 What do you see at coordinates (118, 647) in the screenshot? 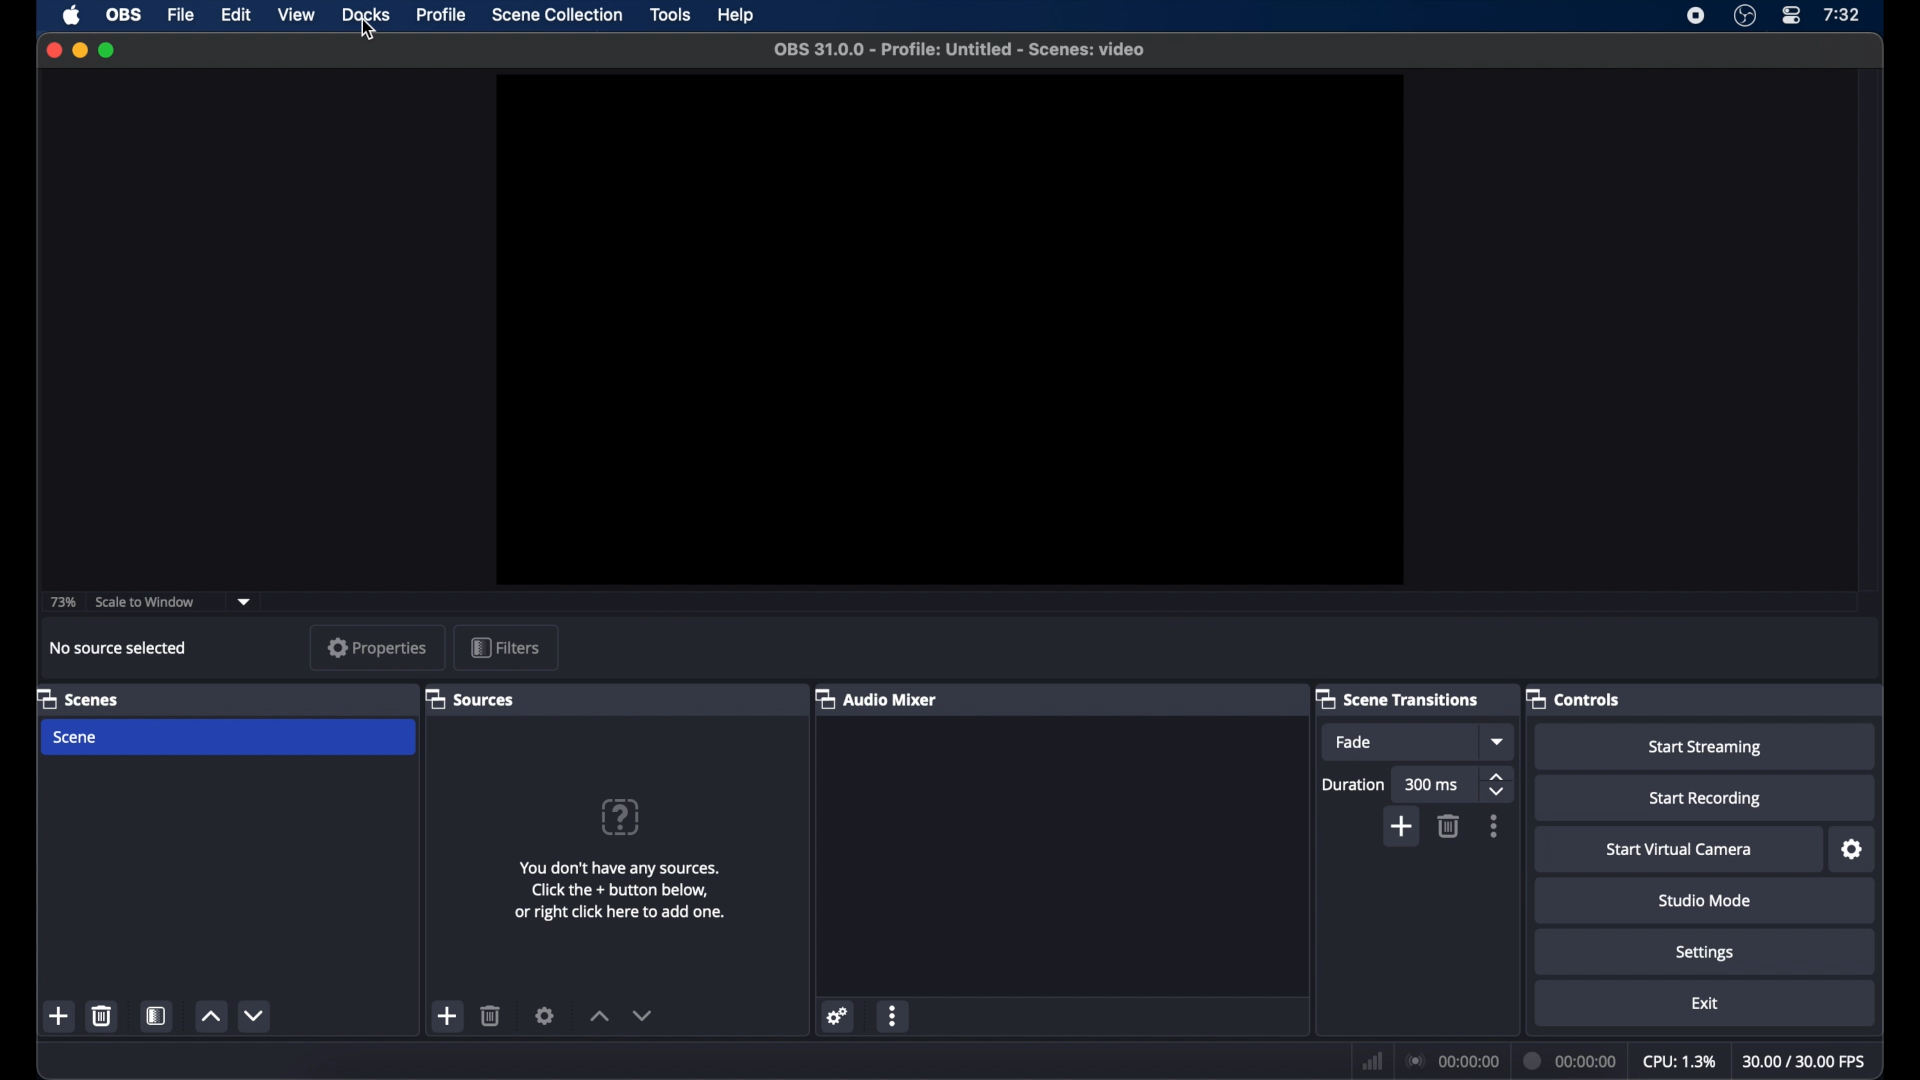
I see `no source selected` at bounding box center [118, 647].